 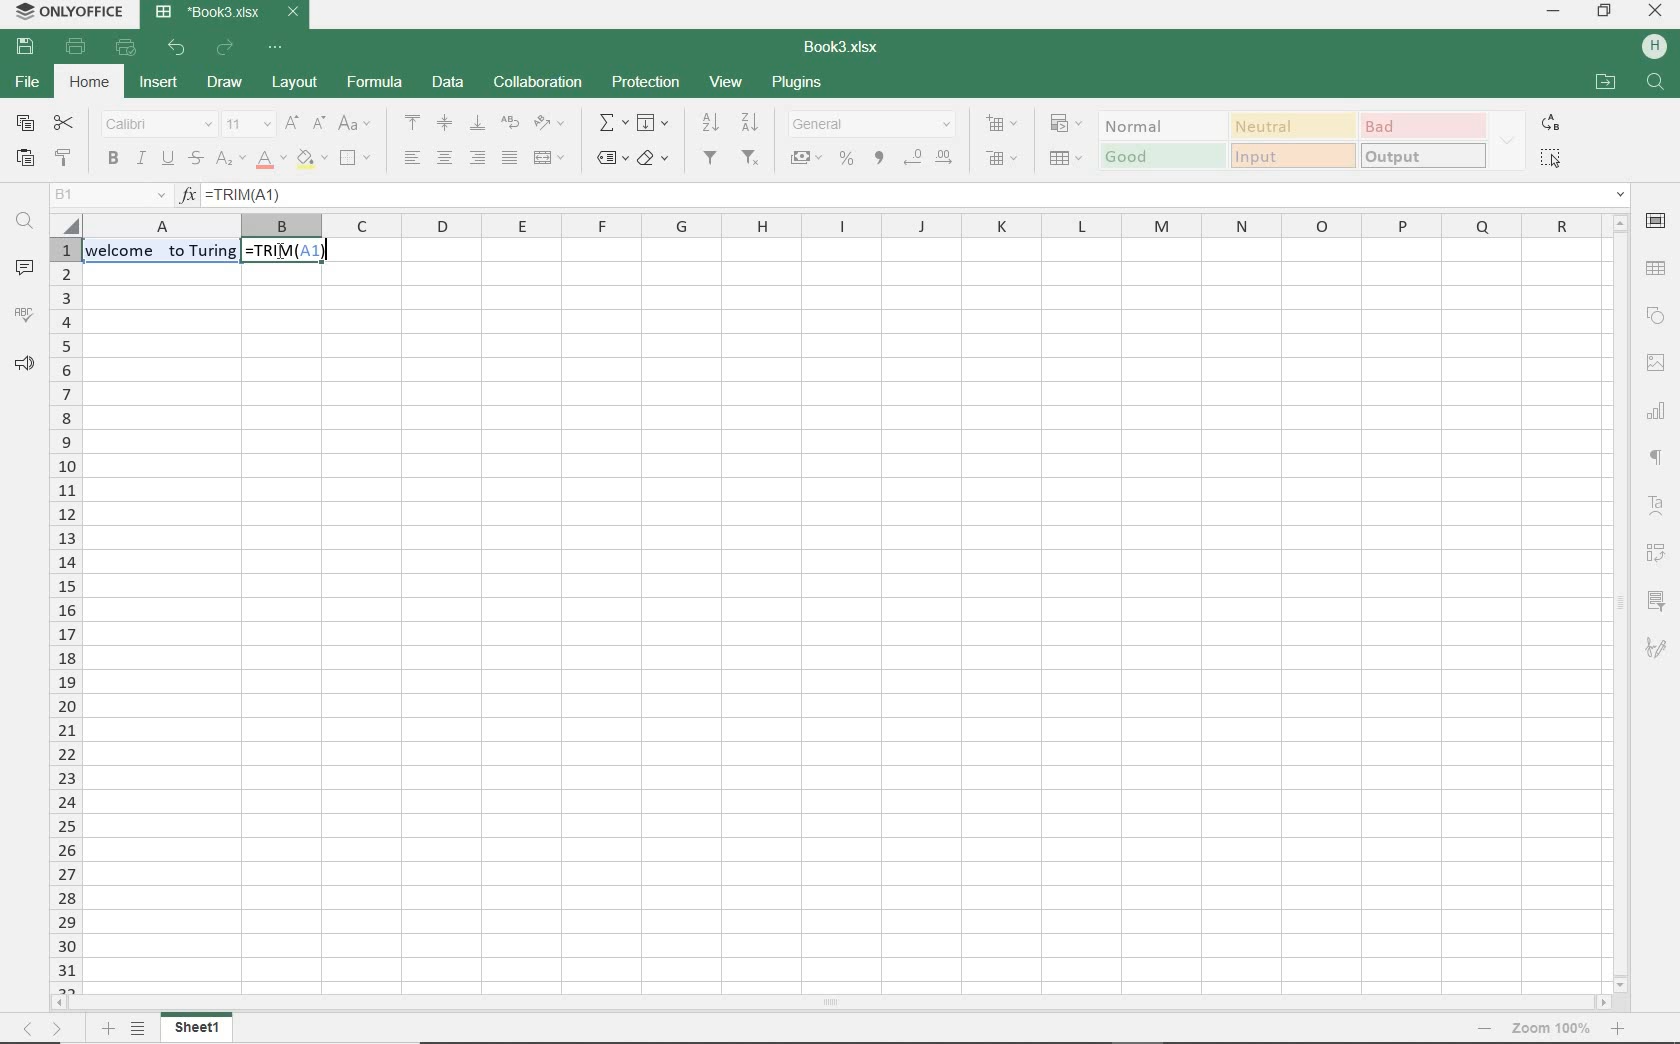 I want to click on cut, so click(x=65, y=123).